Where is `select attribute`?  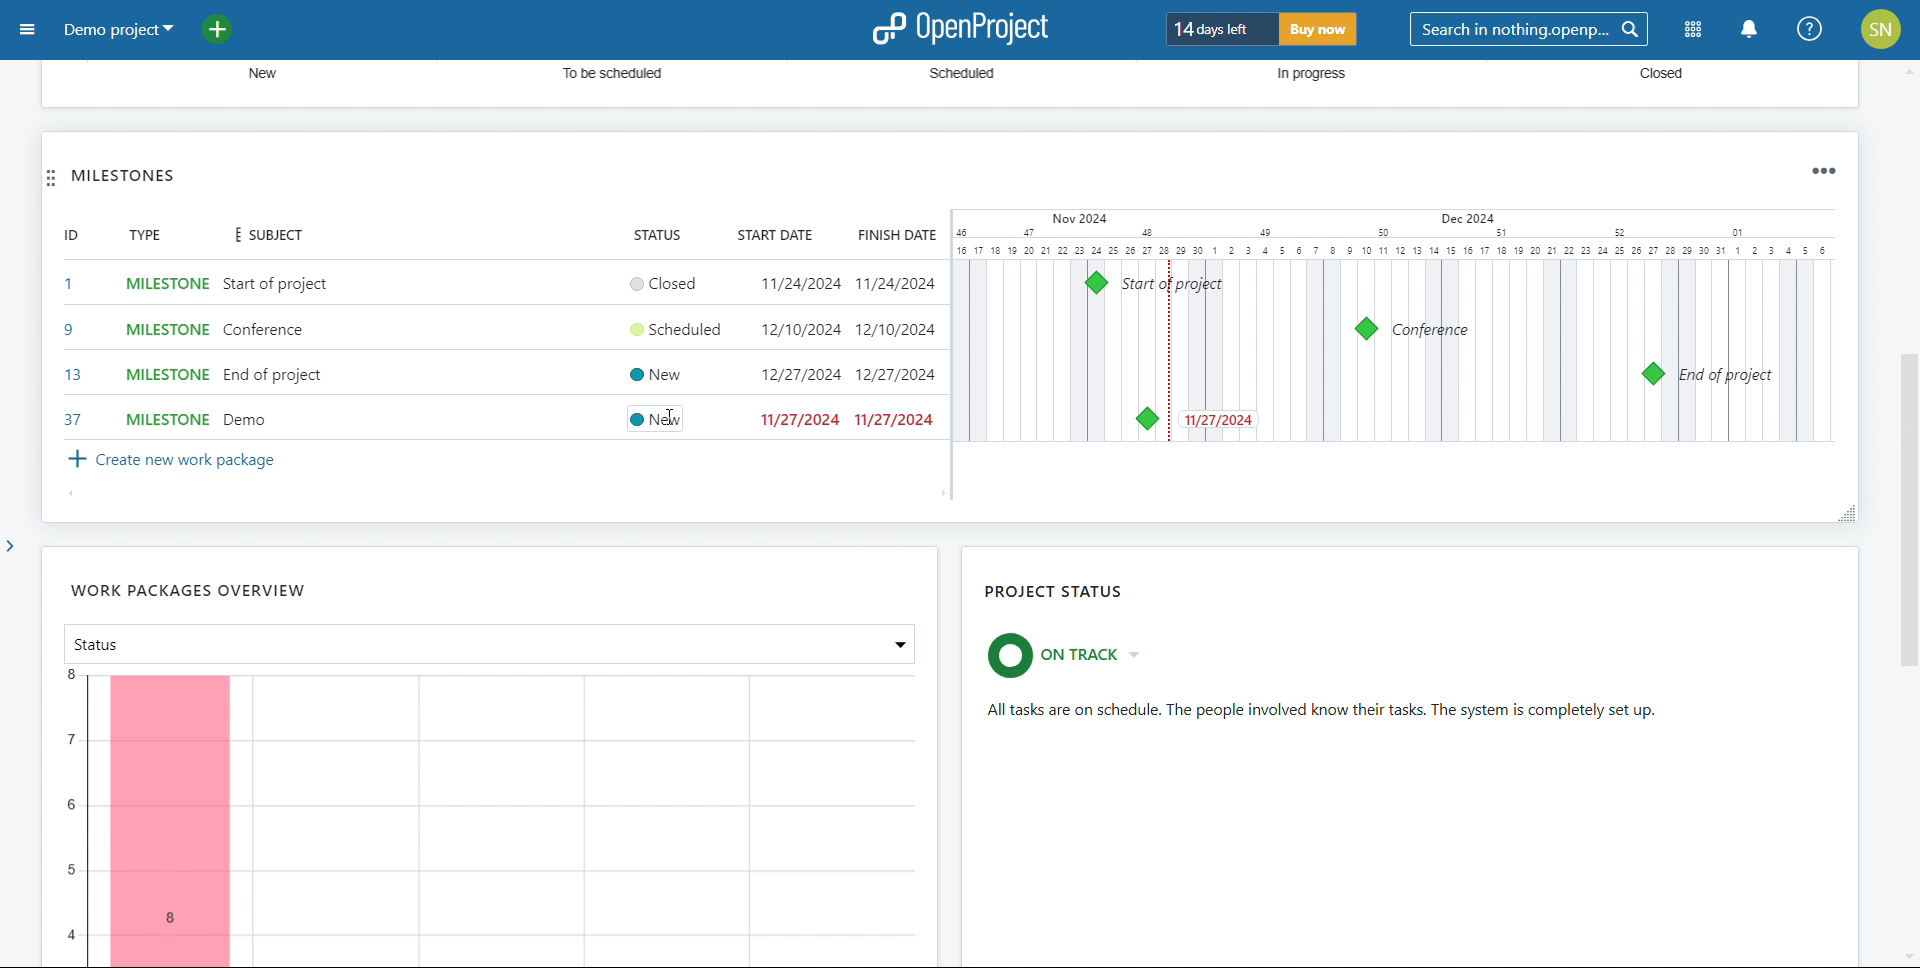
select attribute is located at coordinates (486, 642).